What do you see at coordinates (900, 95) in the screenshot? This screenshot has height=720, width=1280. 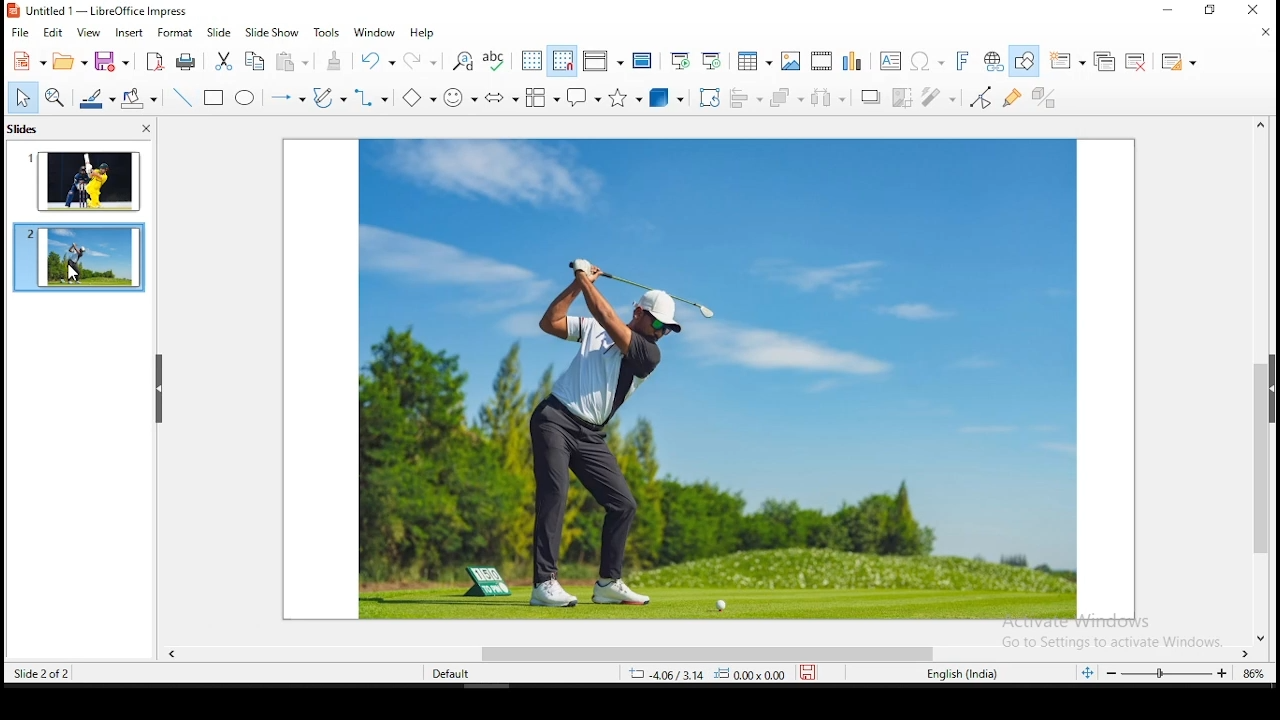 I see `crop image` at bounding box center [900, 95].